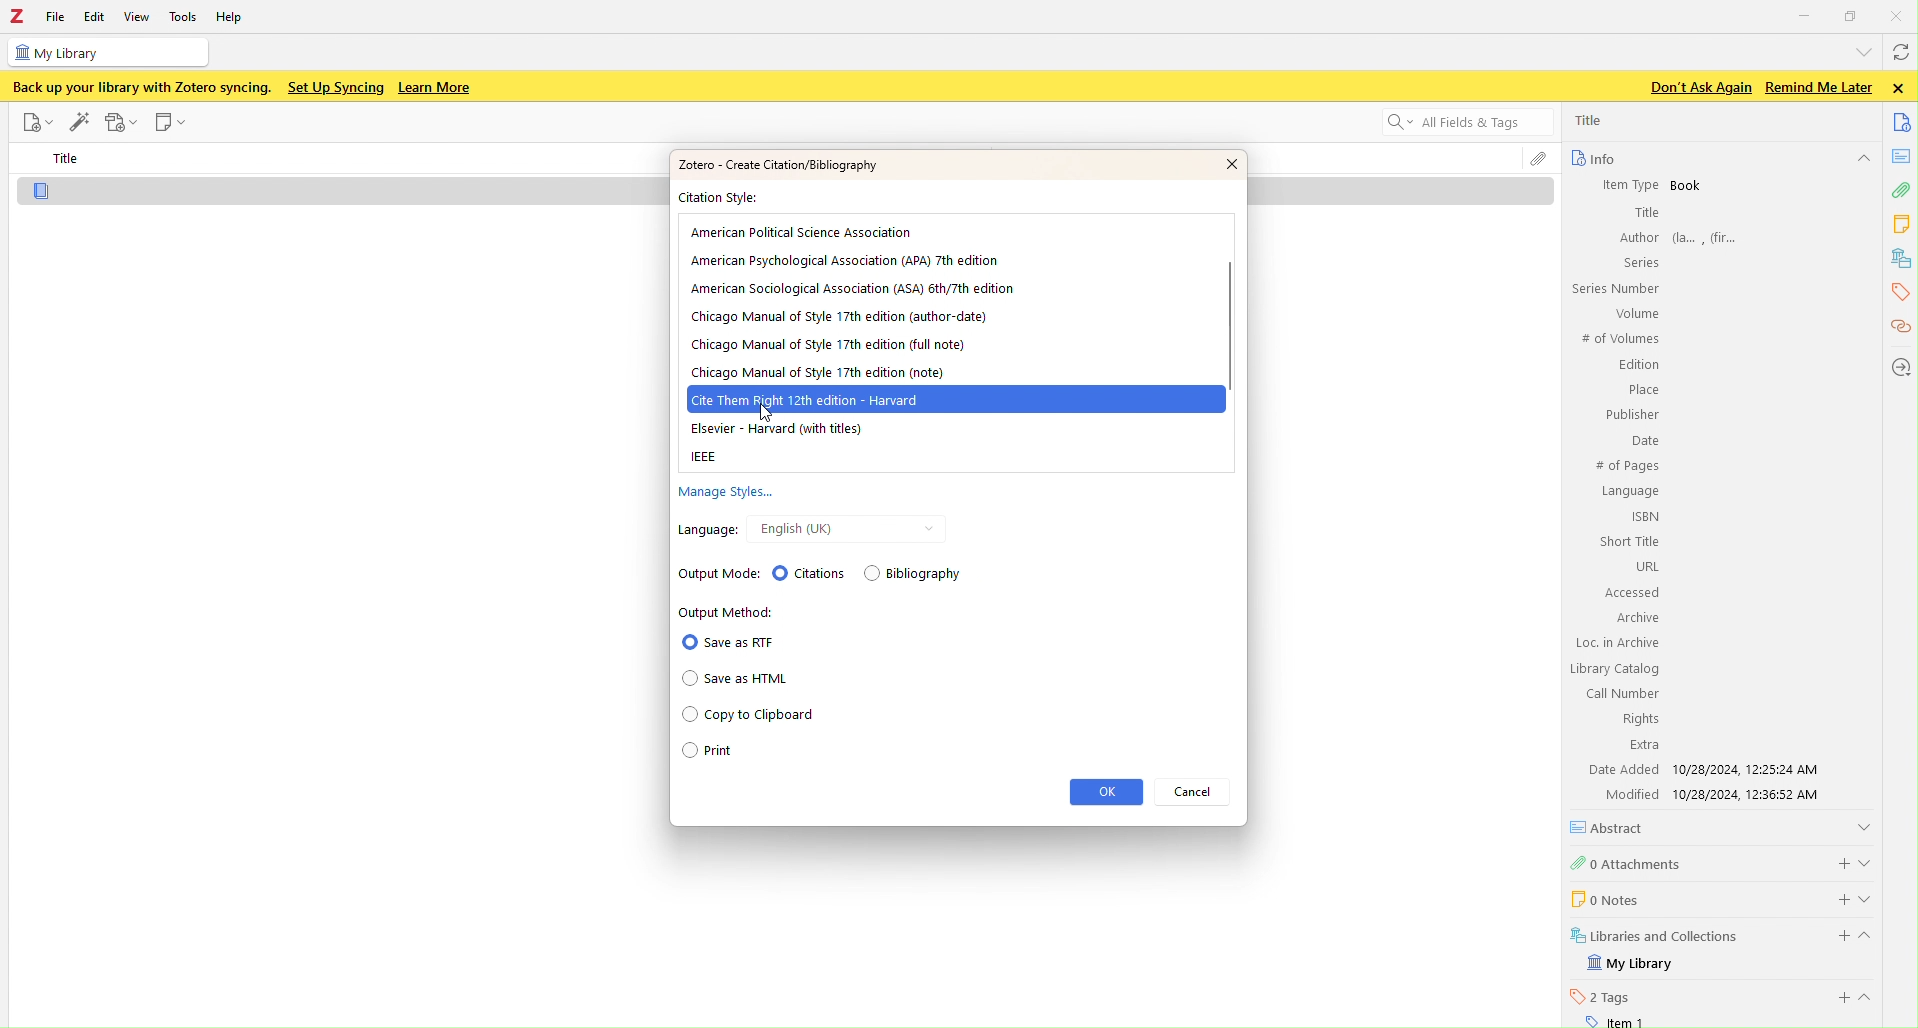  Describe the element at coordinates (1591, 120) in the screenshot. I see `Title` at that location.